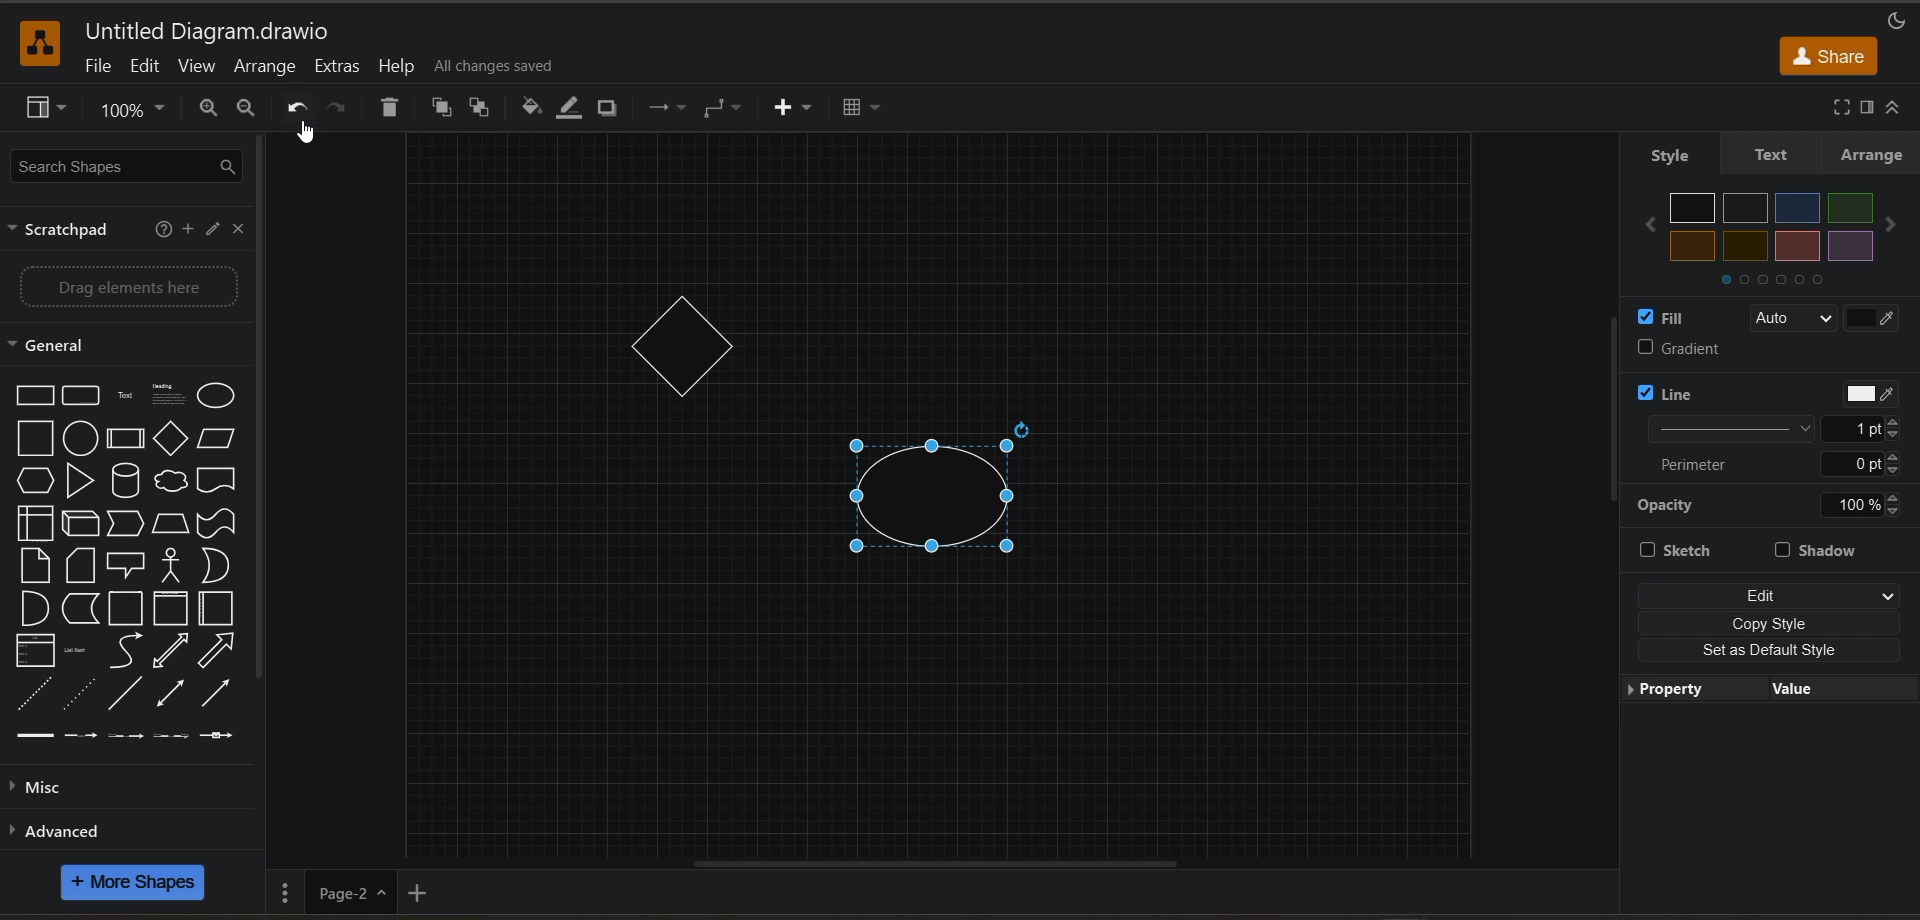  I want to click on circle, so click(945, 496).